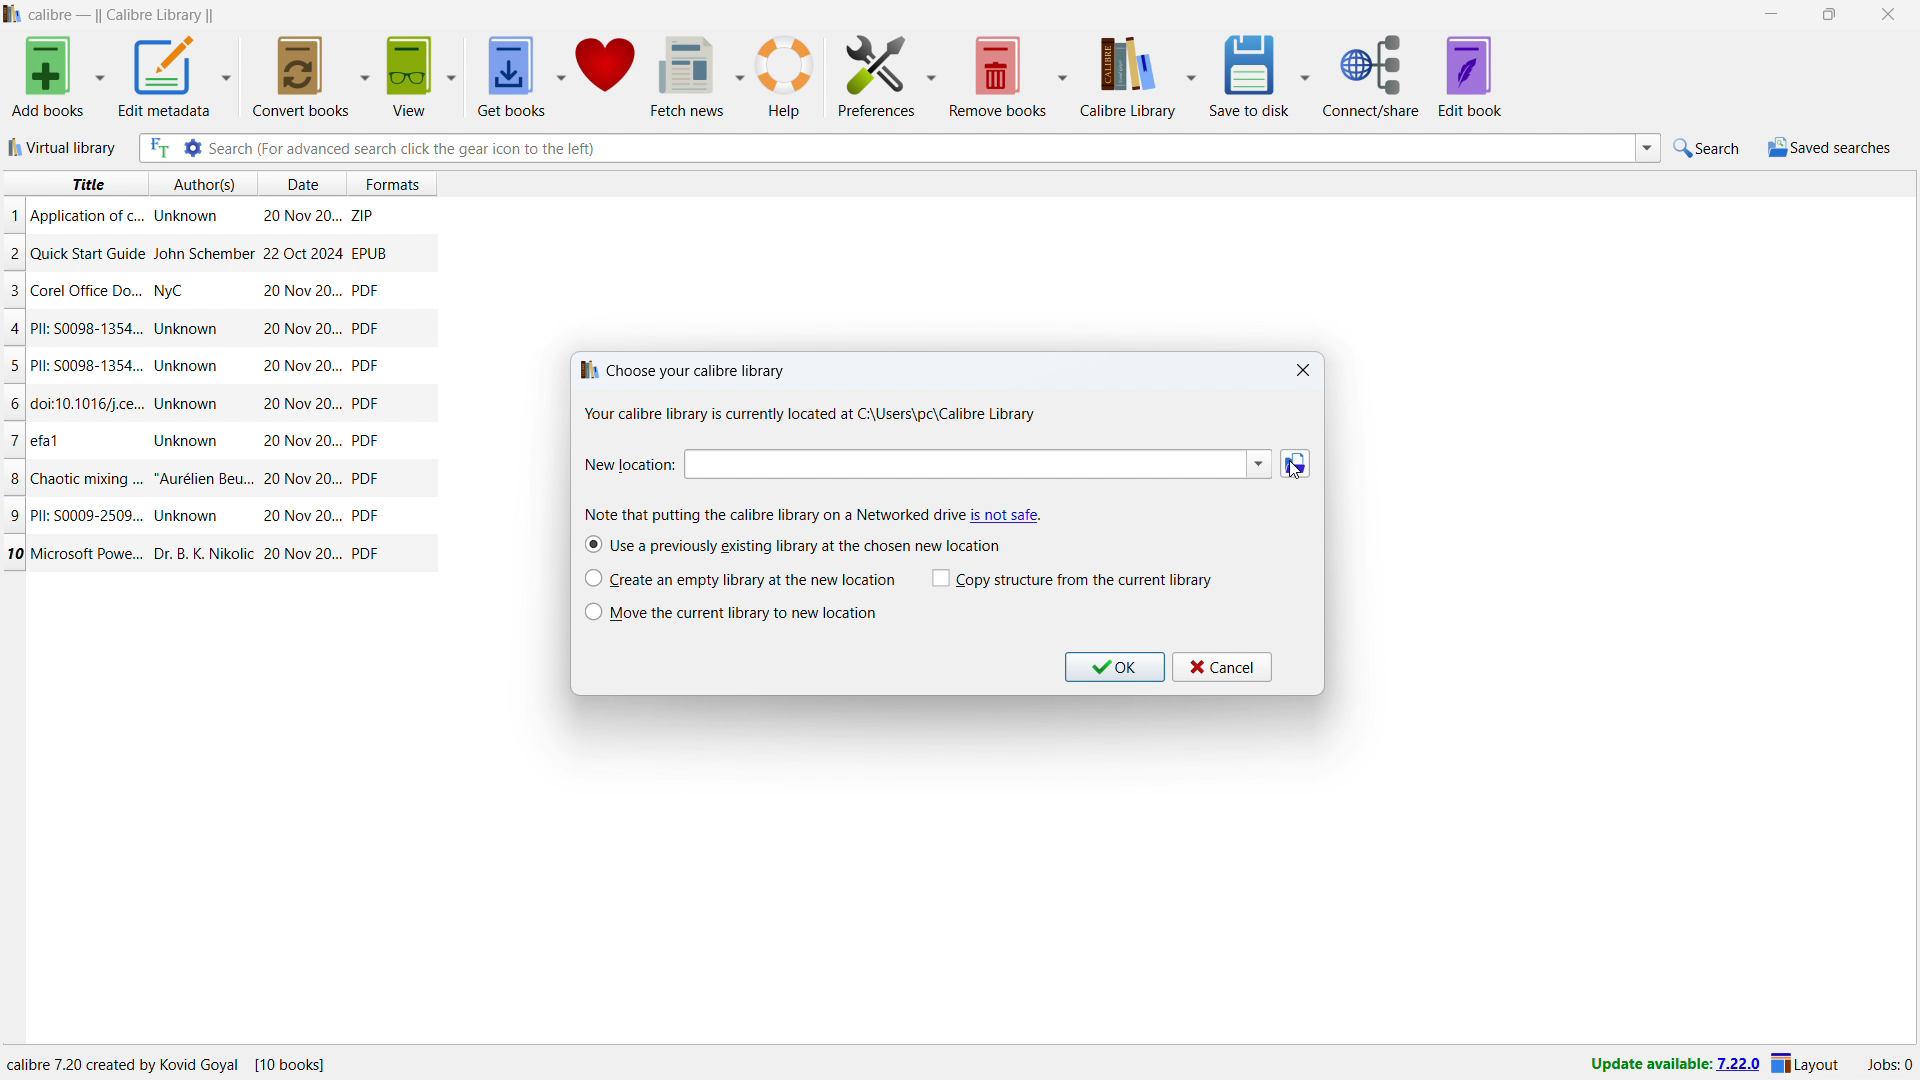  Describe the element at coordinates (86, 184) in the screenshot. I see `title` at that location.